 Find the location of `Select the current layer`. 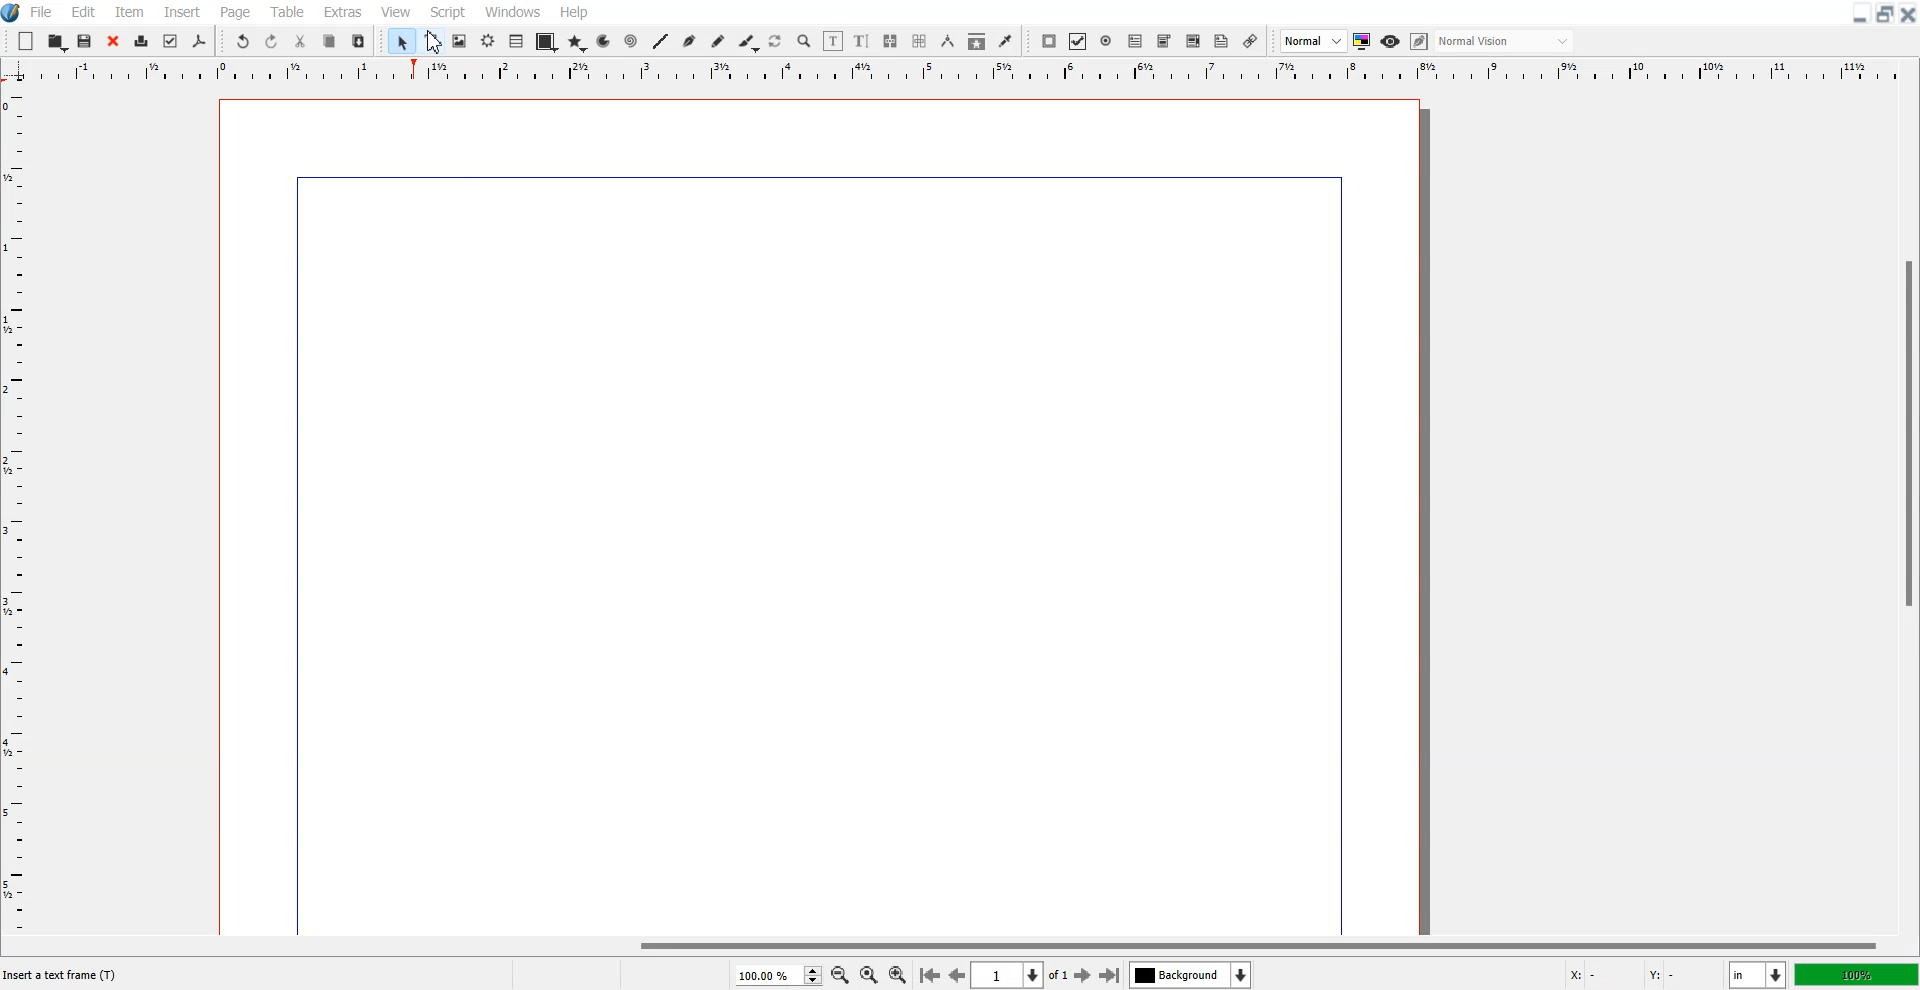

Select the current layer is located at coordinates (1193, 975).